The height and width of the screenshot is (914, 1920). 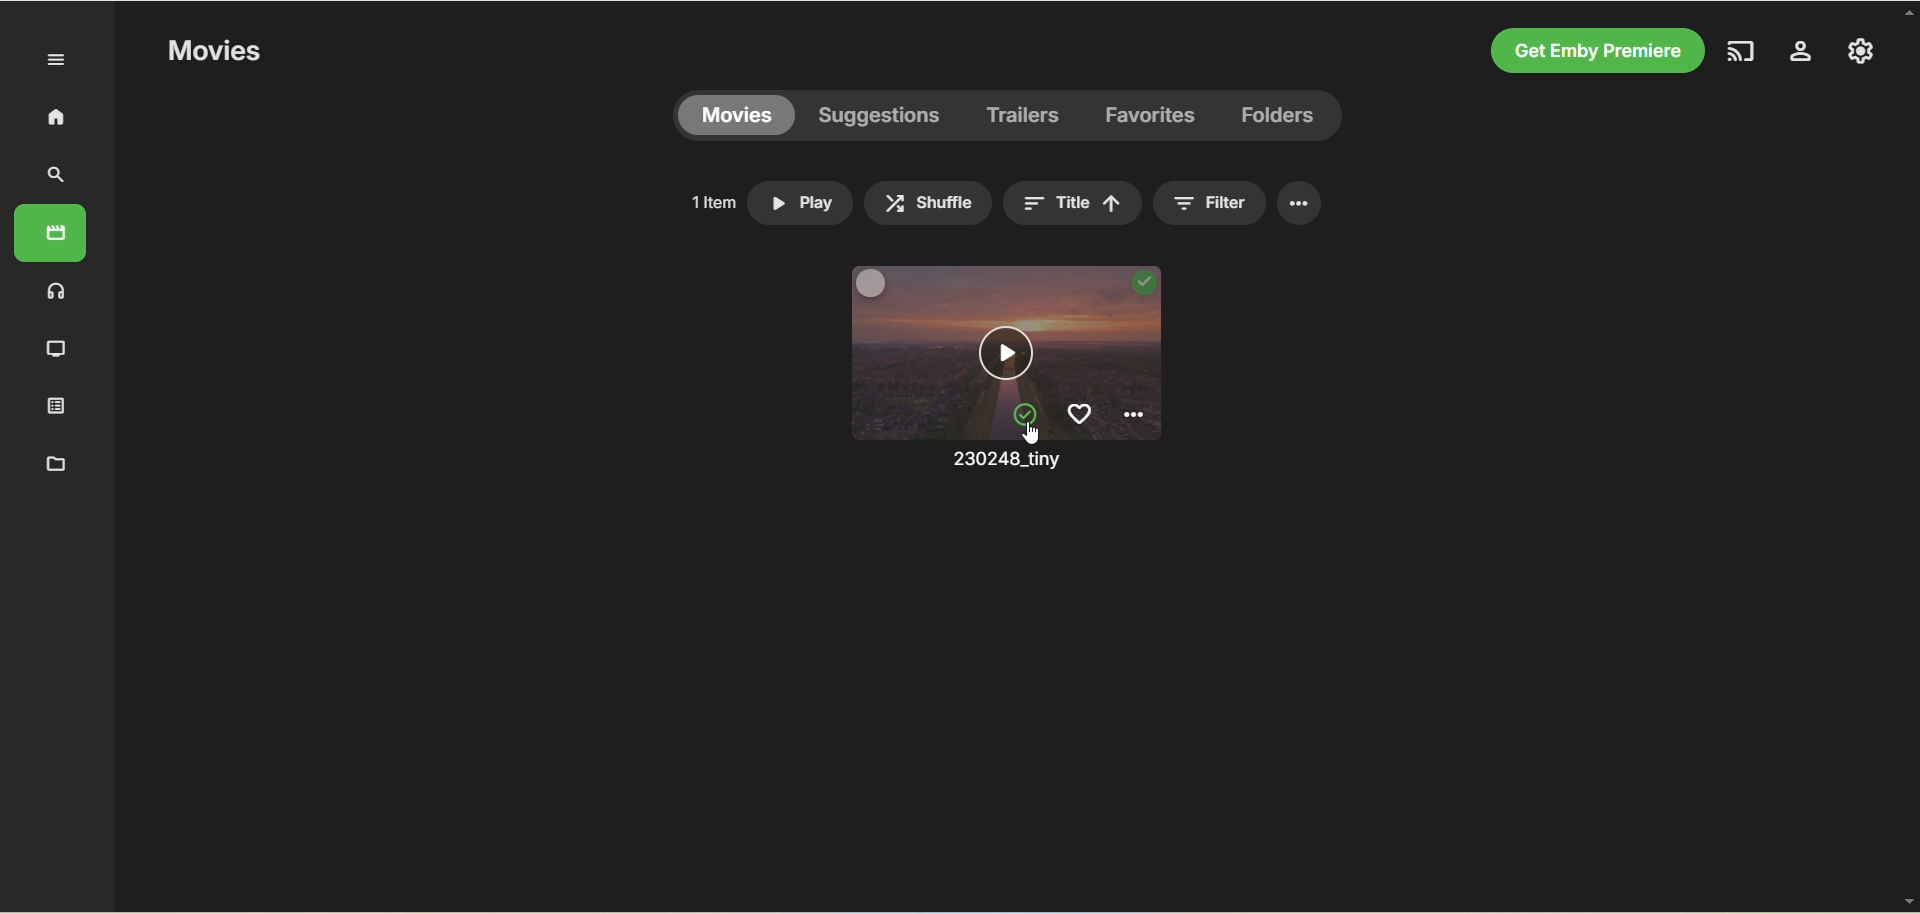 What do you see at coordinates (52, 119) in the screenshot?
I see `home` at bounding box center [52, 119].